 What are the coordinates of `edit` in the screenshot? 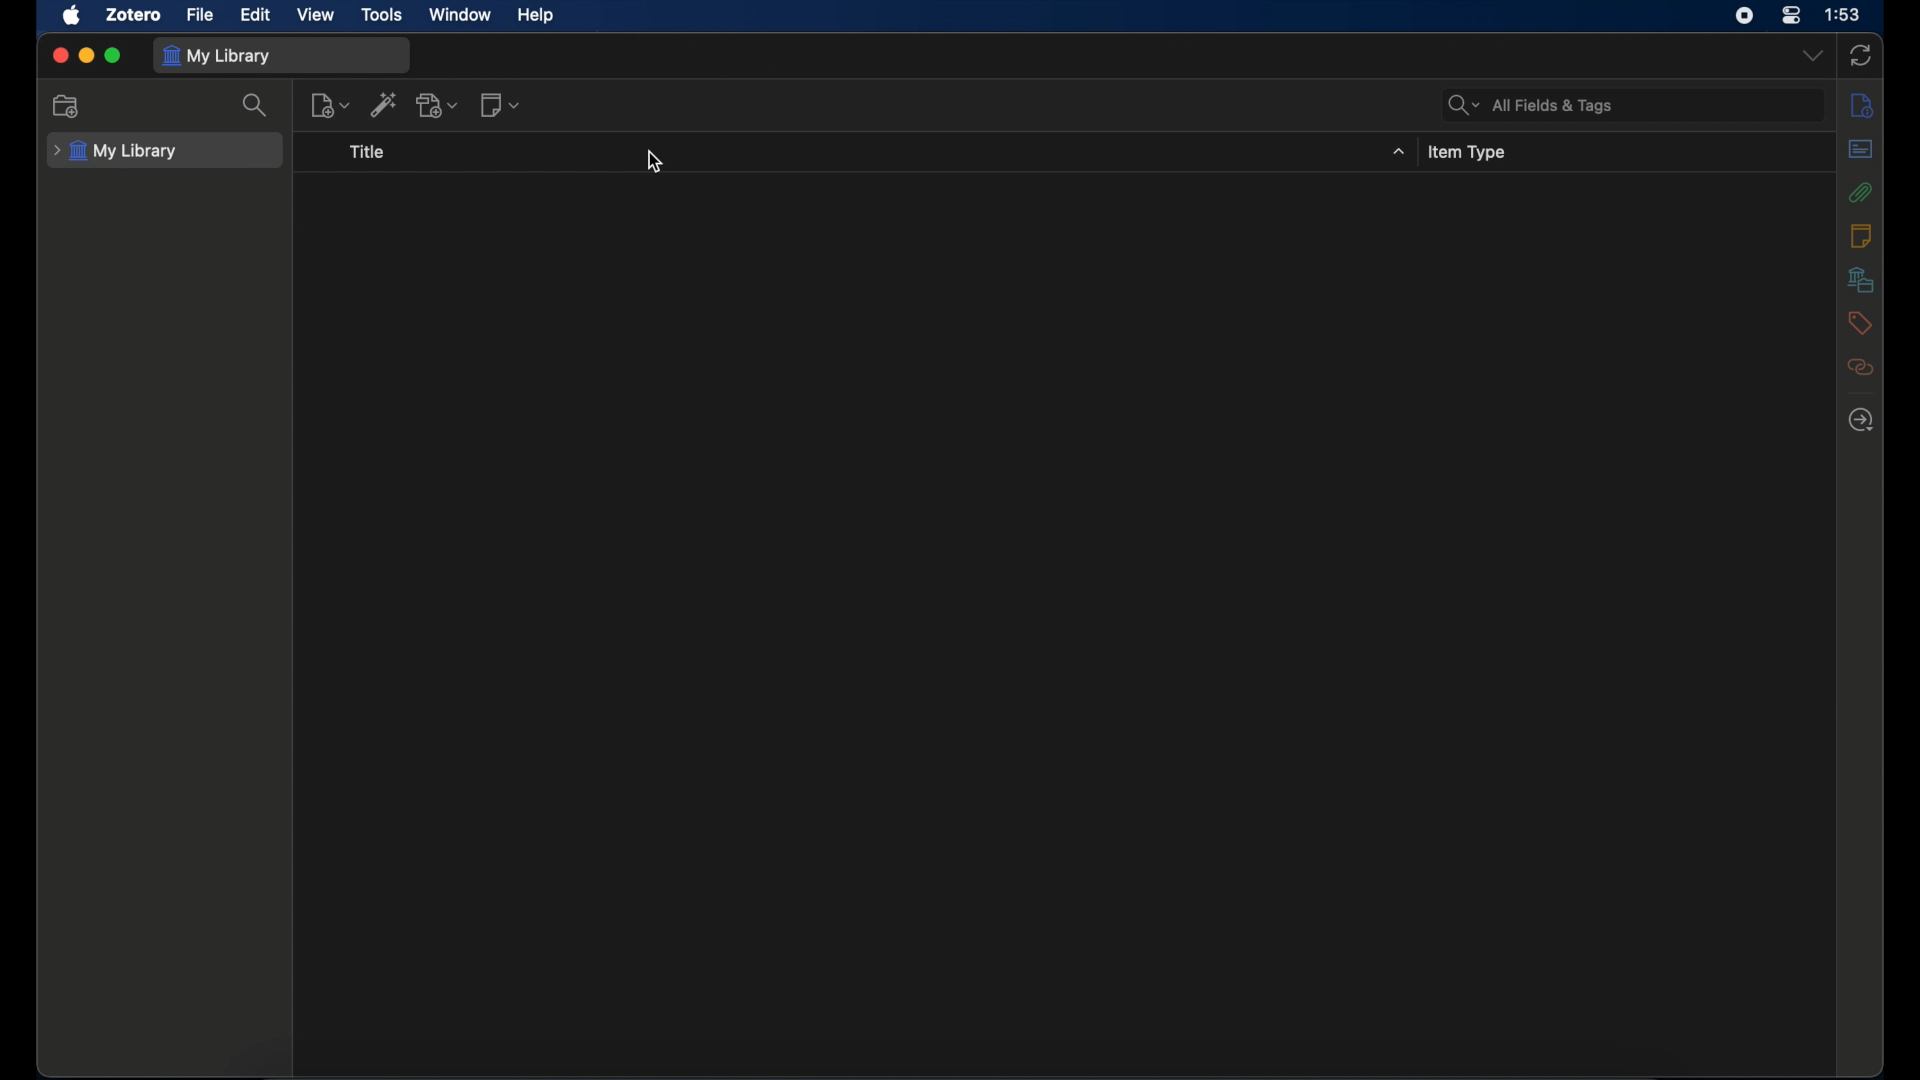 It's located at (256, 15).